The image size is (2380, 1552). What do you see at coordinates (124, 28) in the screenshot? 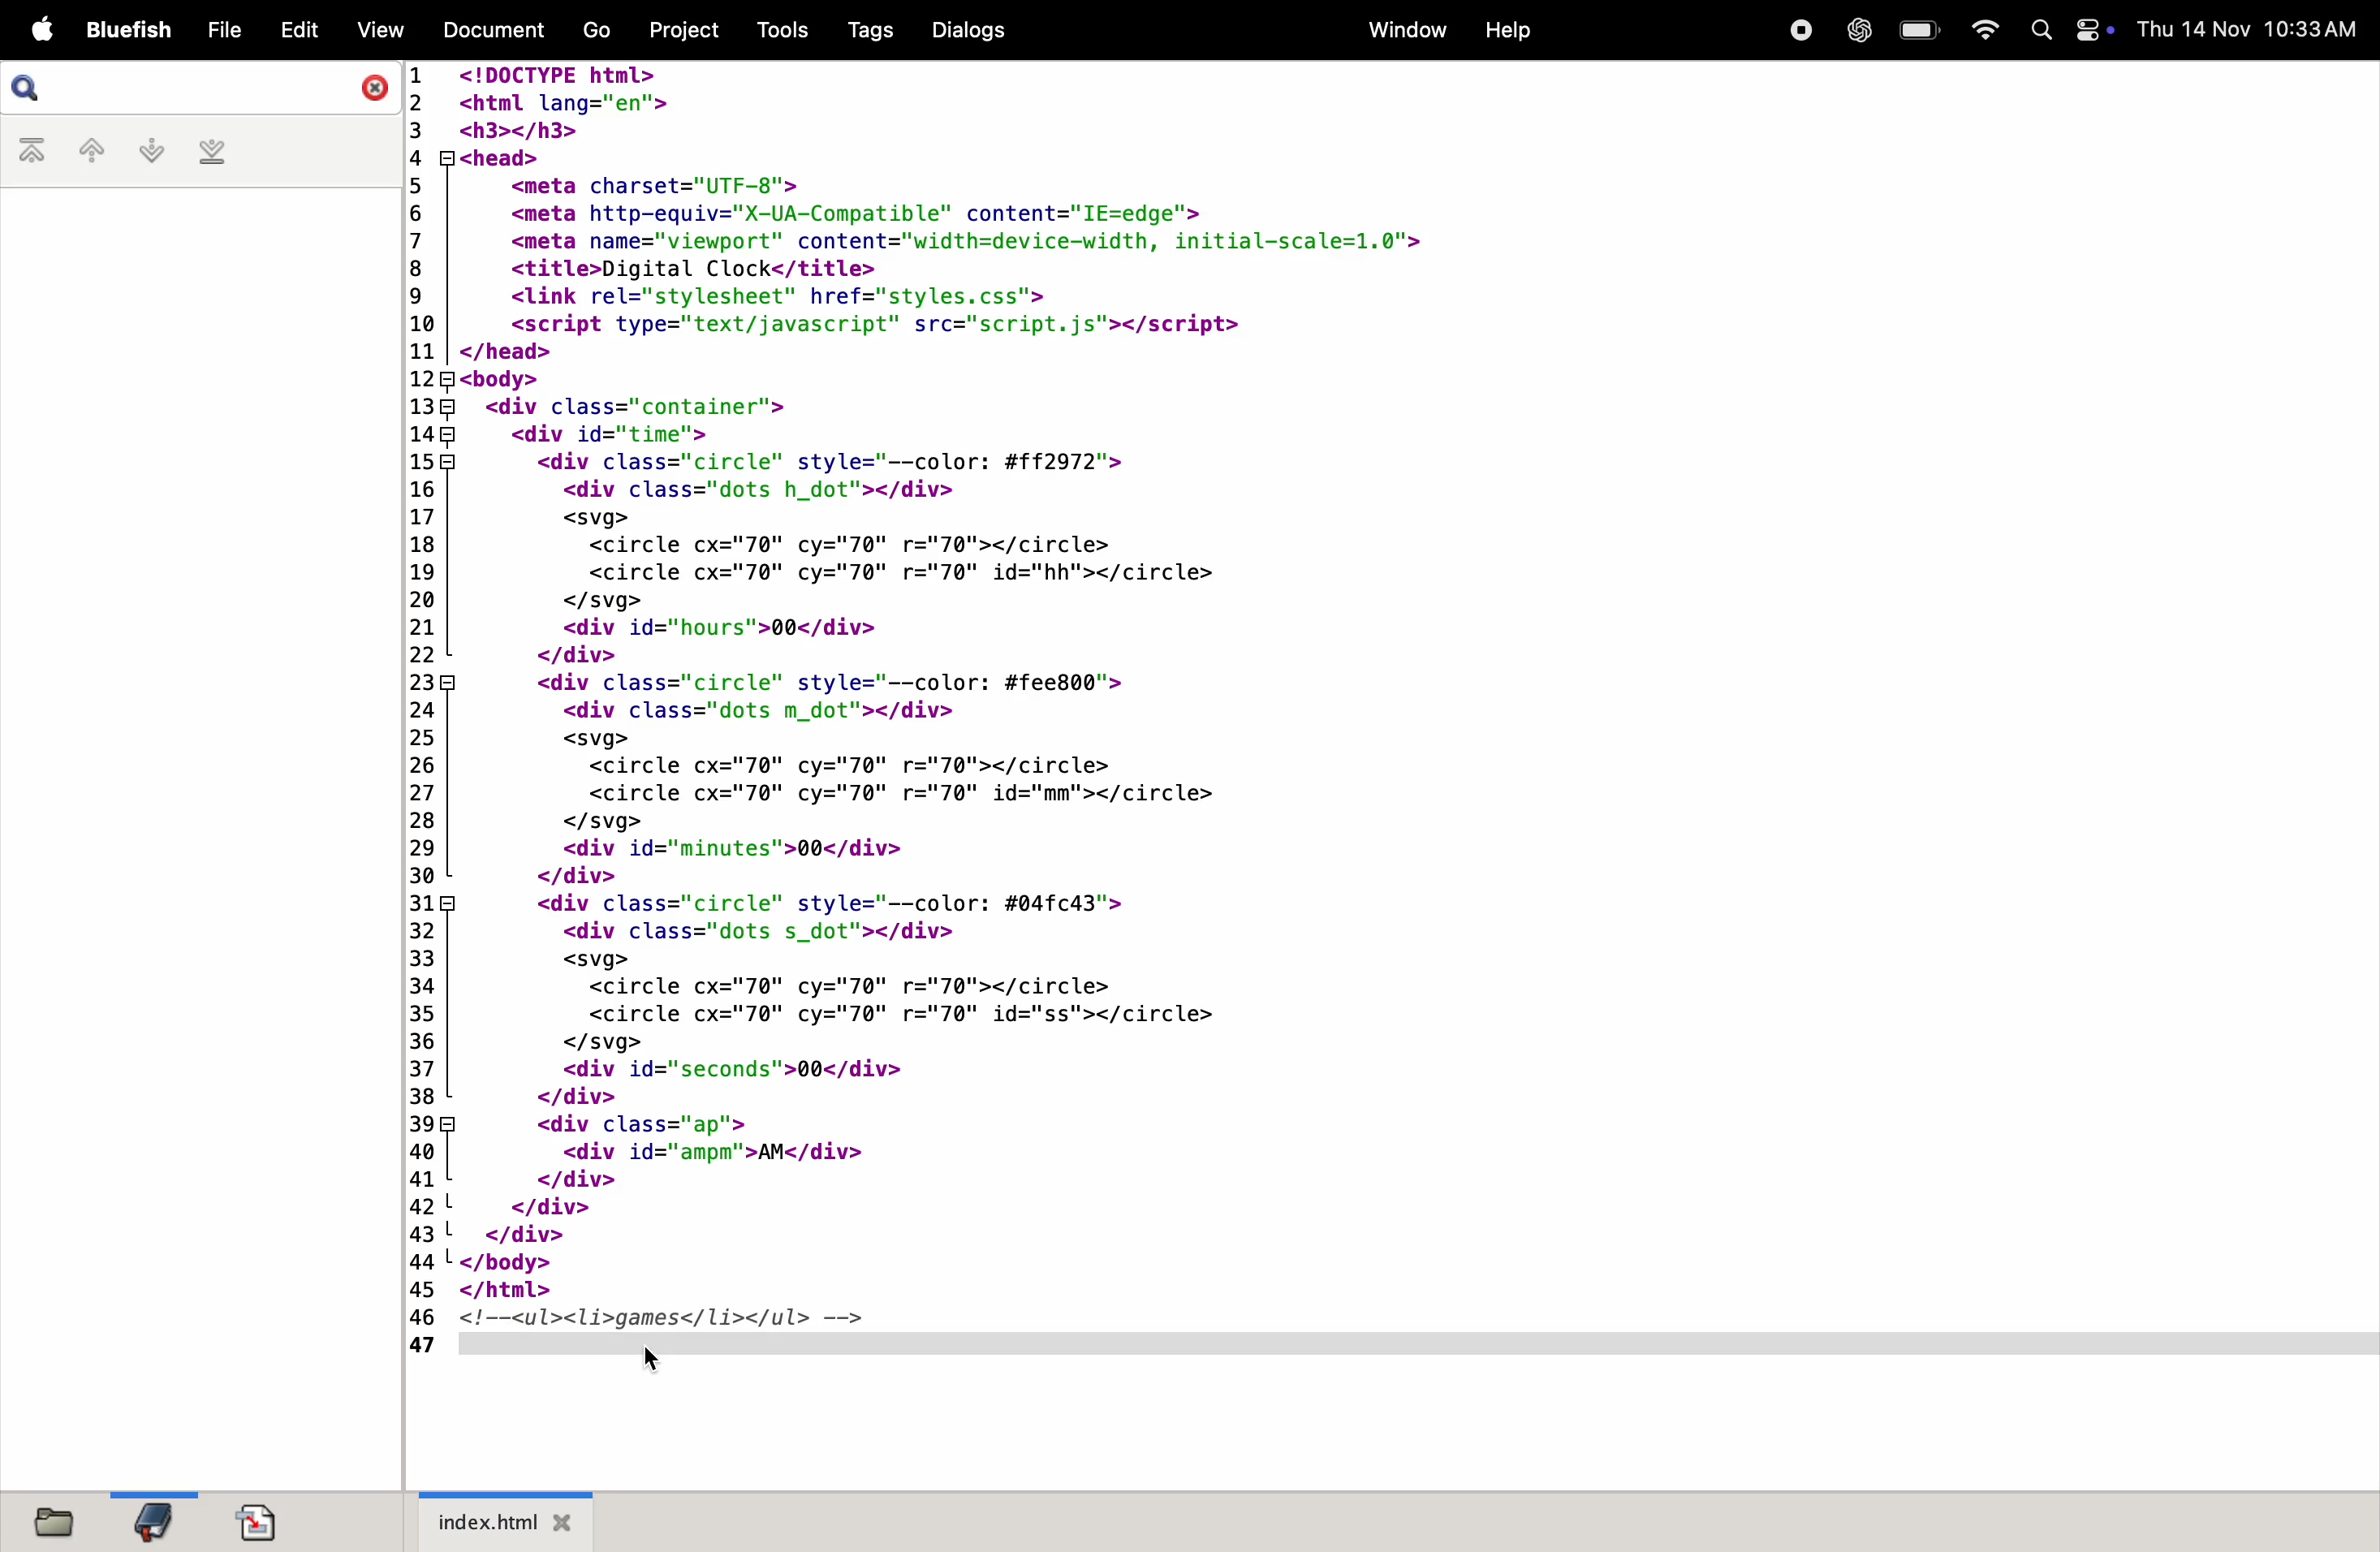
I see `bluefish` at bounding box center [124, 28].